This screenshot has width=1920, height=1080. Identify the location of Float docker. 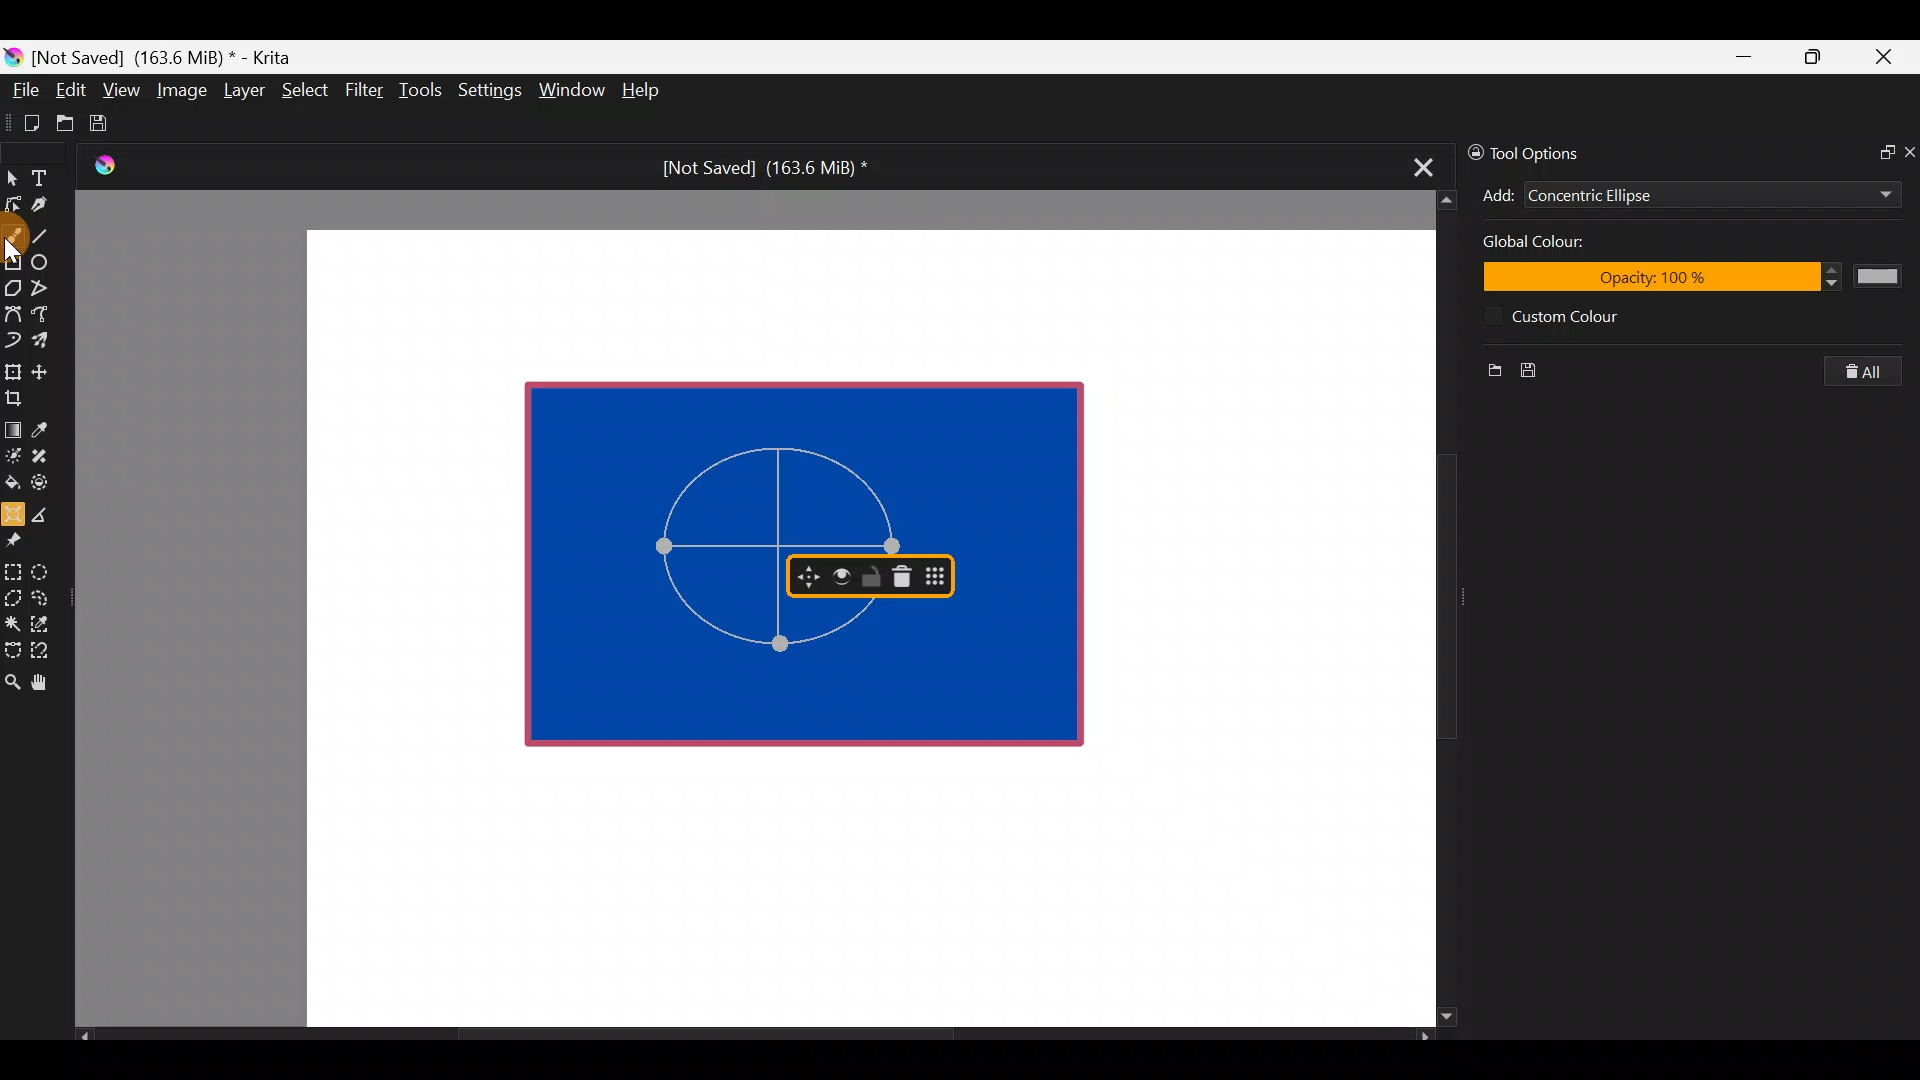
(1878, 150).